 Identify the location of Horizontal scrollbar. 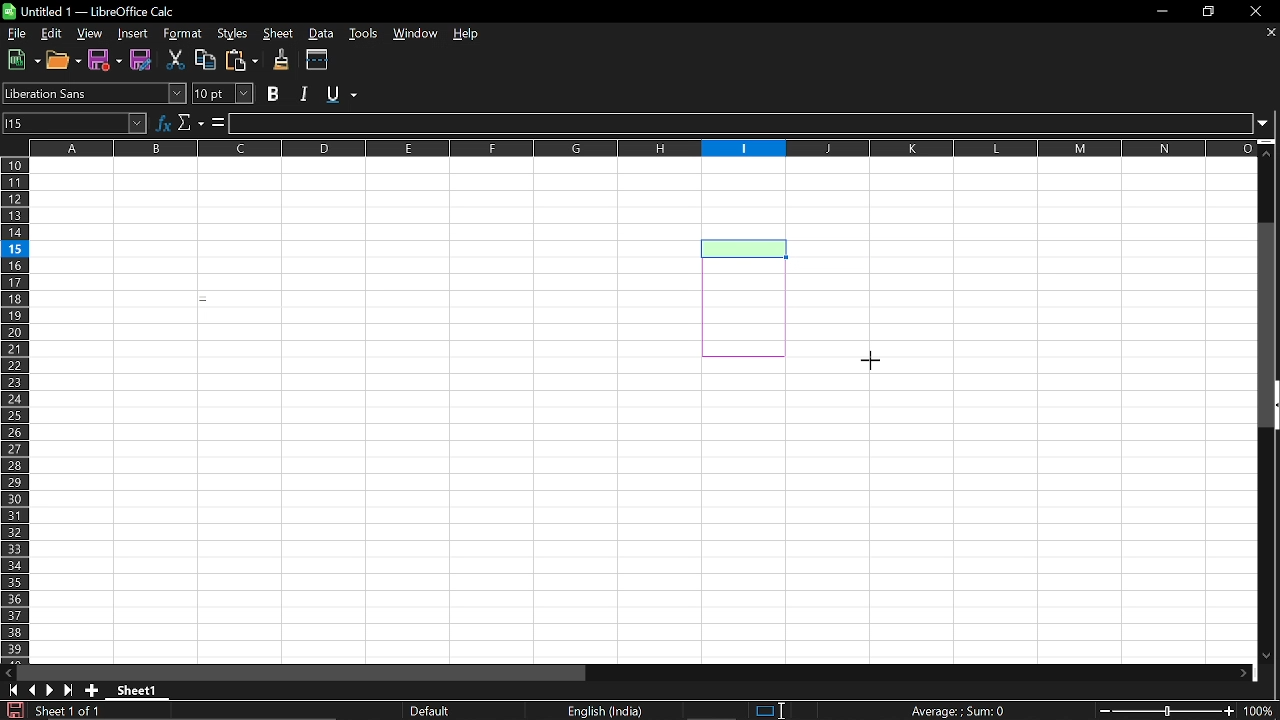
(306, 671).